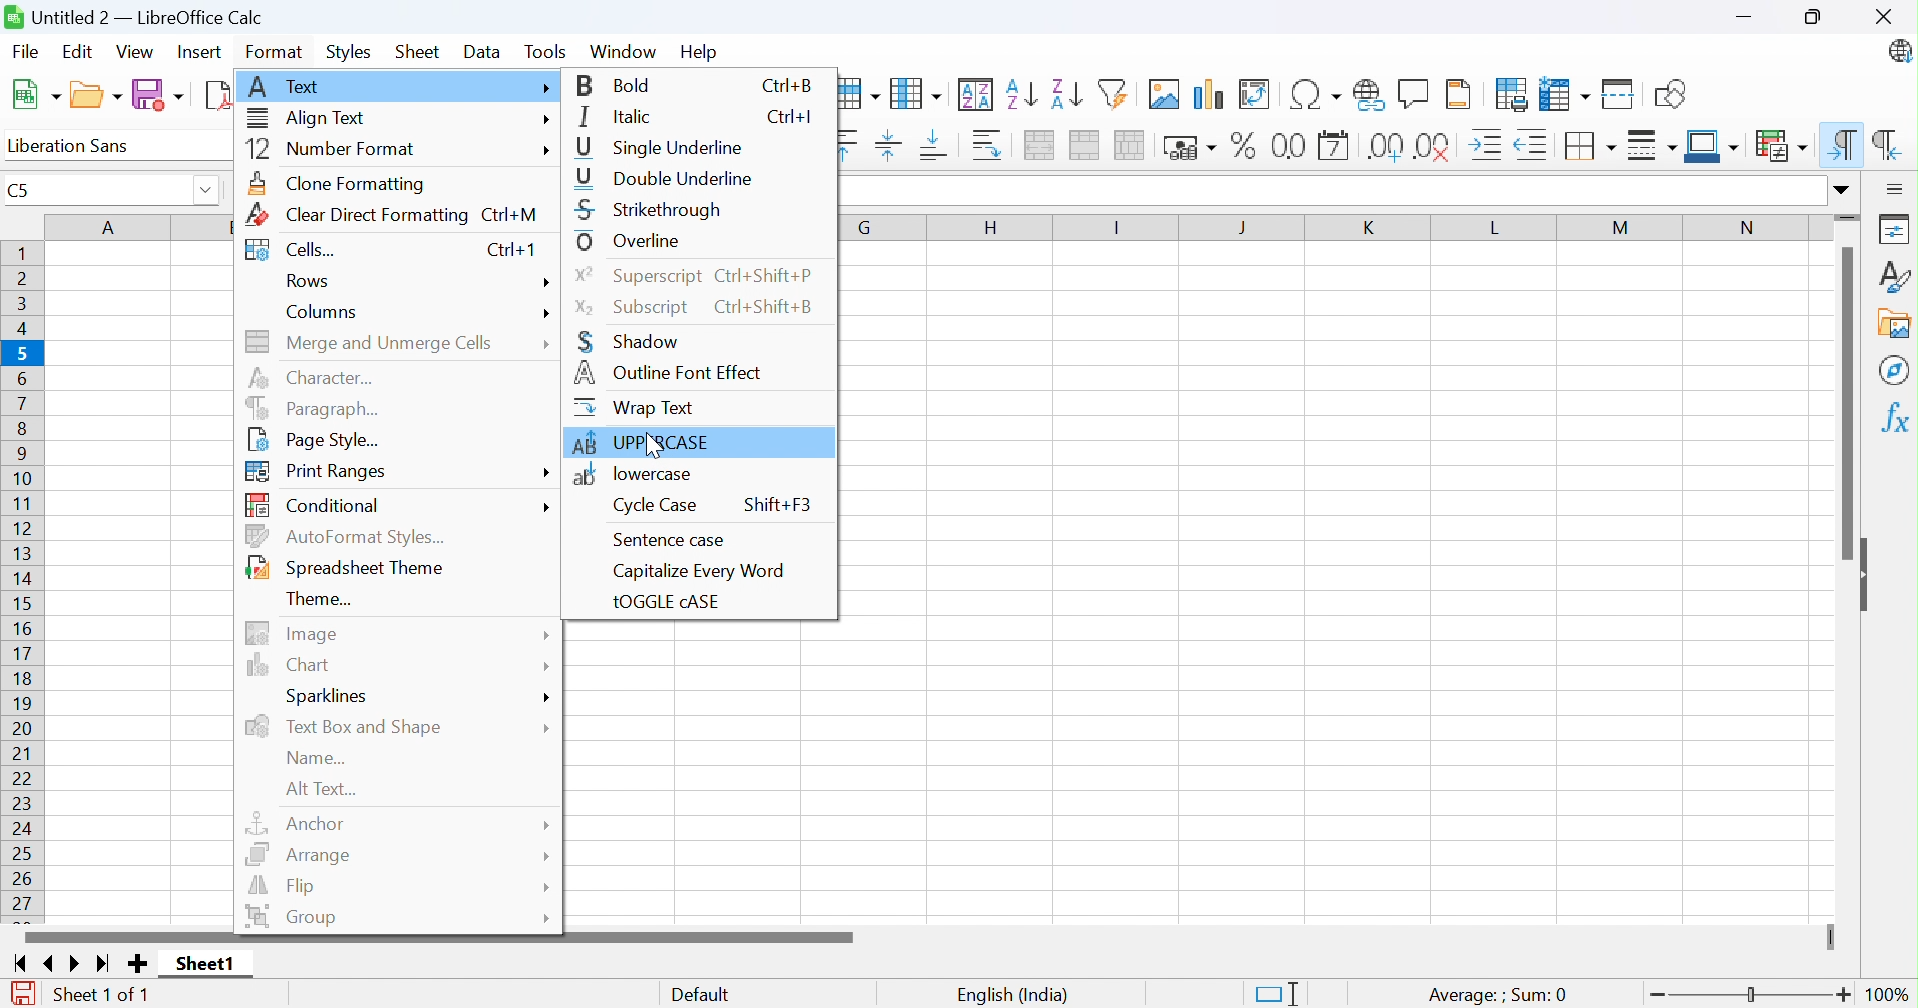 Image resolution: width=1918 pixels, height=1008 pixels. Describe the element at coordinates (27, 50) in the screenshot. I see `File` at that location.